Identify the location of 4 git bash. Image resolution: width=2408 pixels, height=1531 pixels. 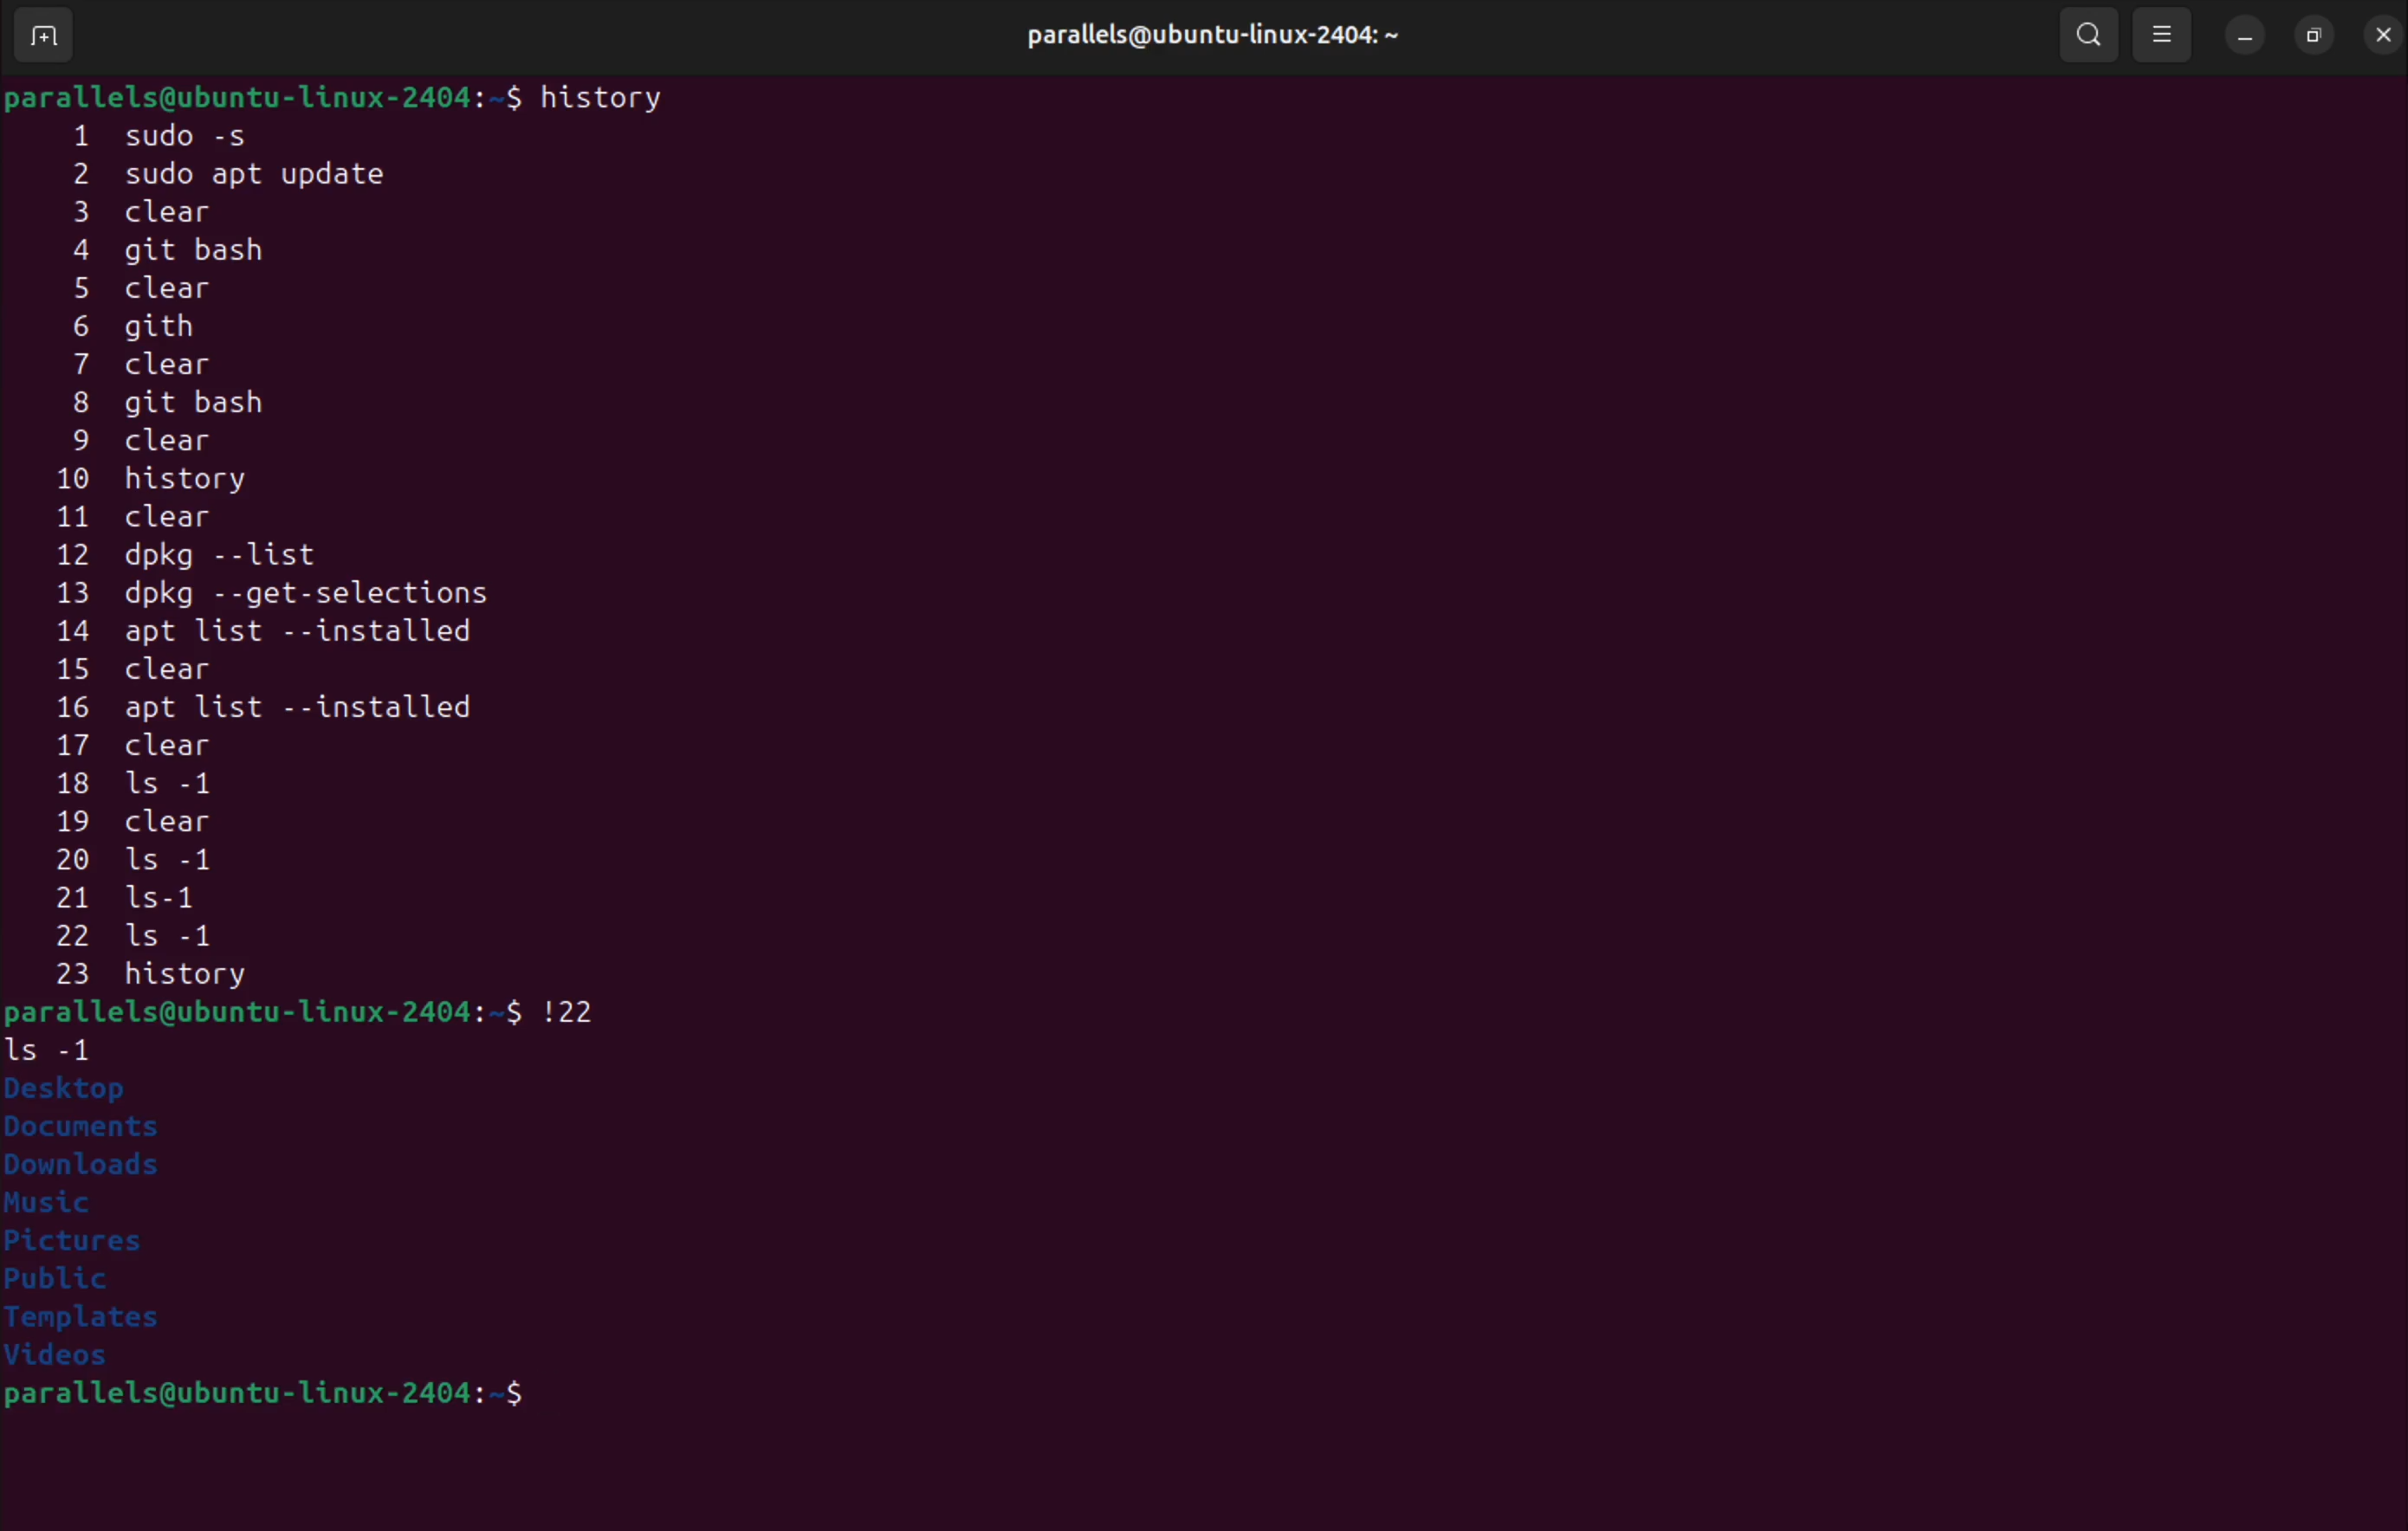
(190, 252).